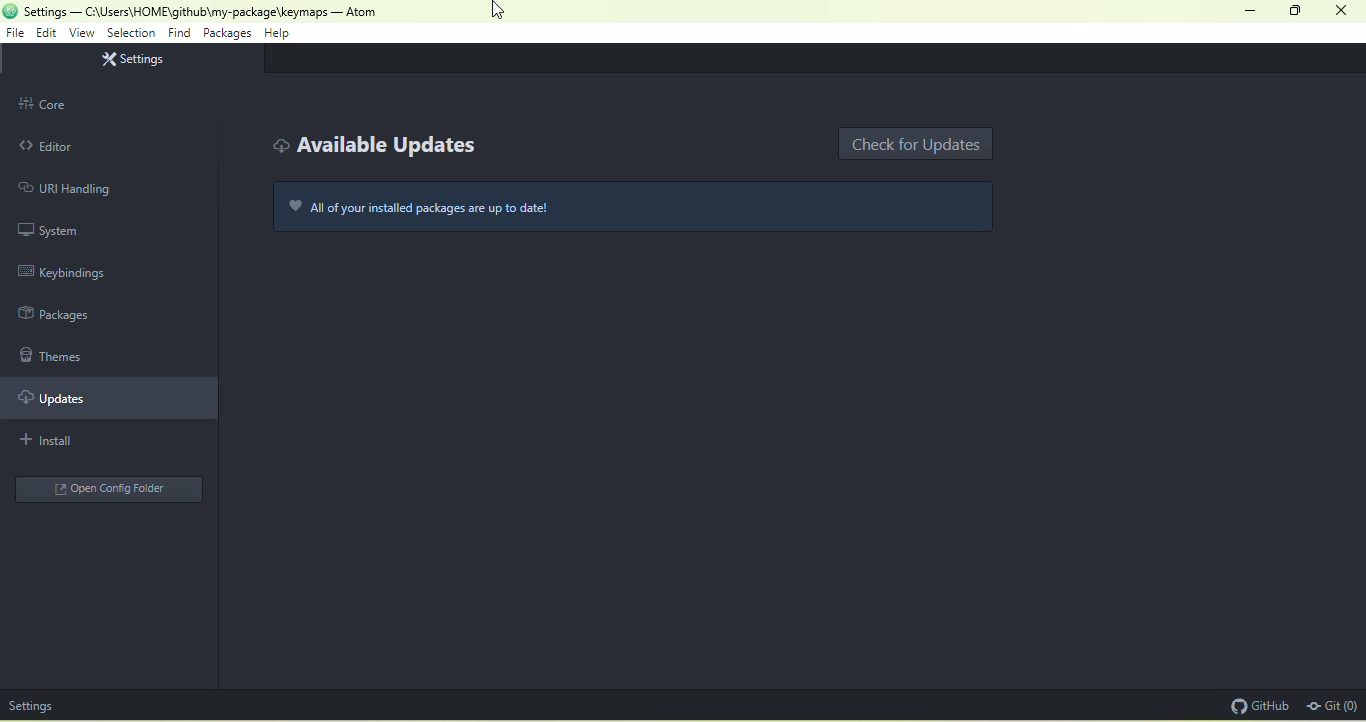  I want to click on core, so click(108, 104).